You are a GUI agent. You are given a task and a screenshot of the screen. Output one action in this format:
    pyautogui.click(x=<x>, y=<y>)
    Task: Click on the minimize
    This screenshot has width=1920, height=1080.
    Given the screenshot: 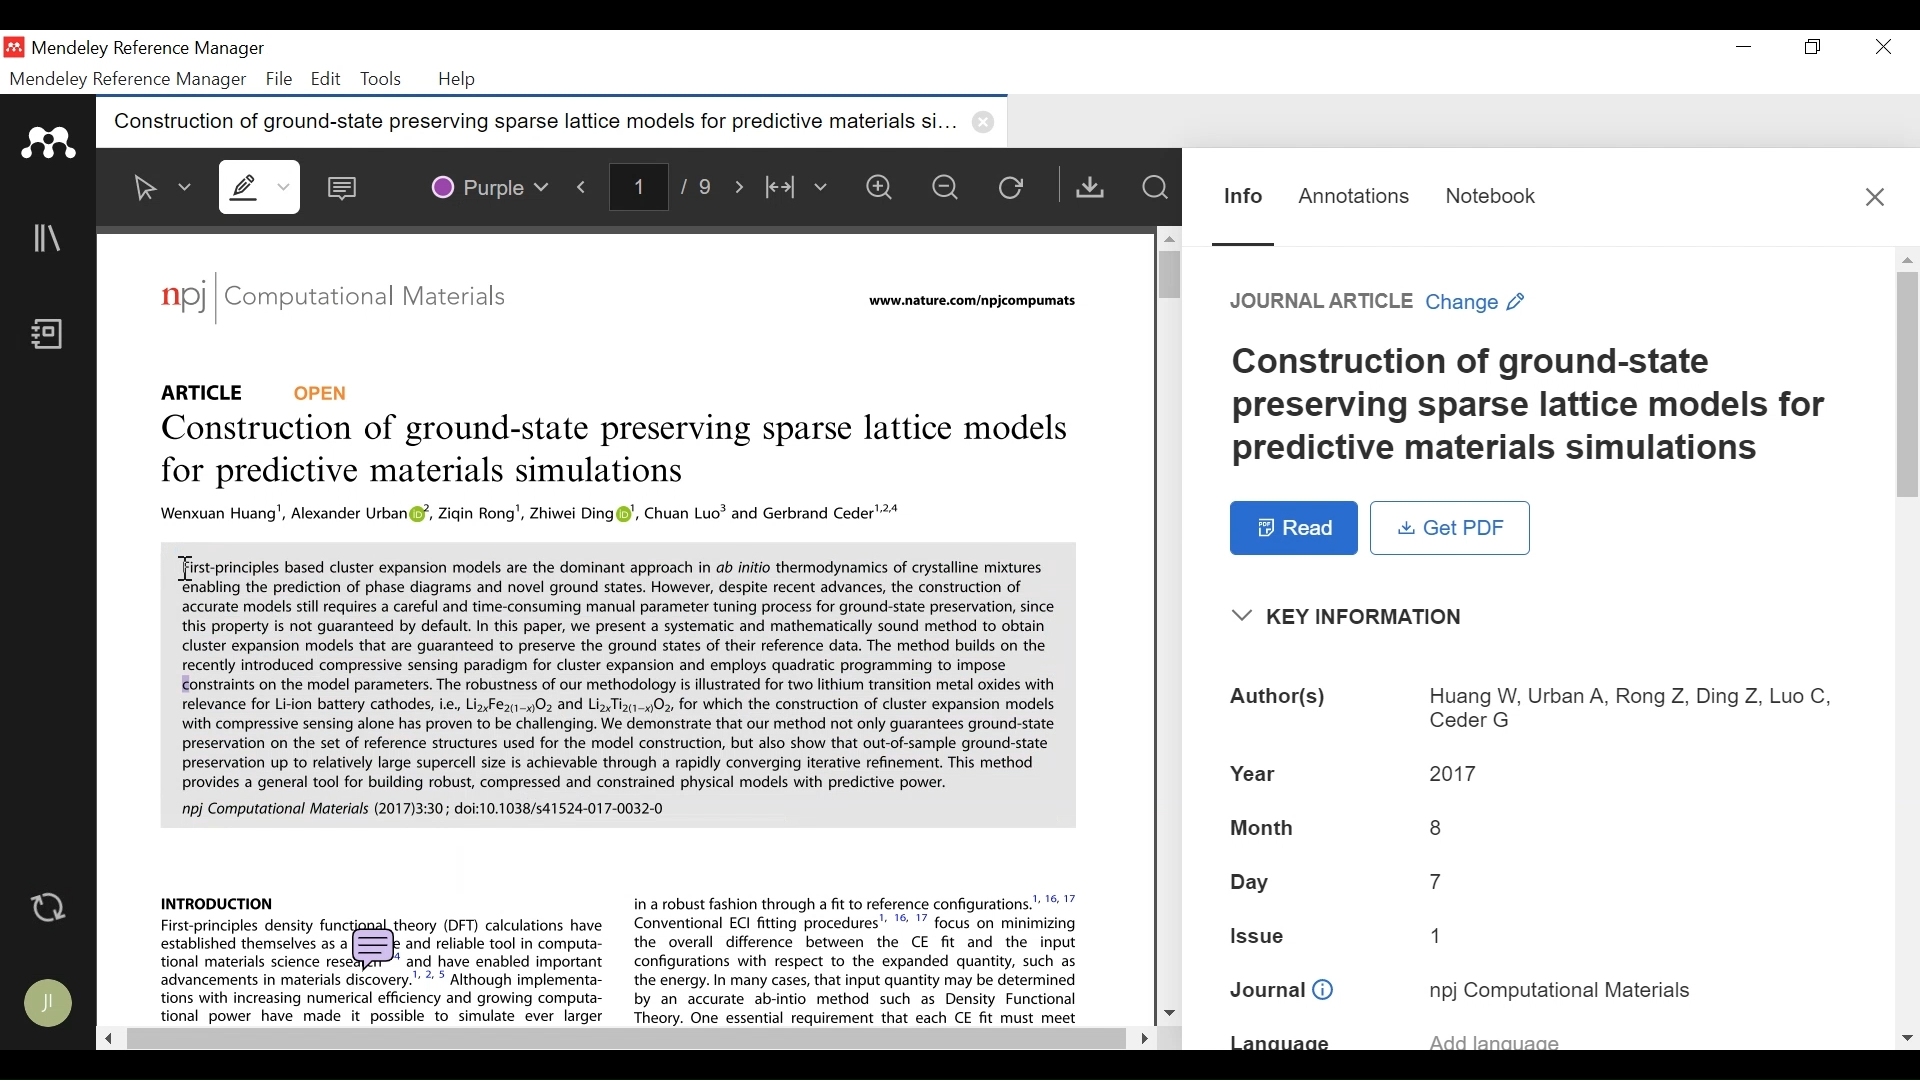 What is the action you would take?
    pyautogui.click(x=1744, y=47)
    